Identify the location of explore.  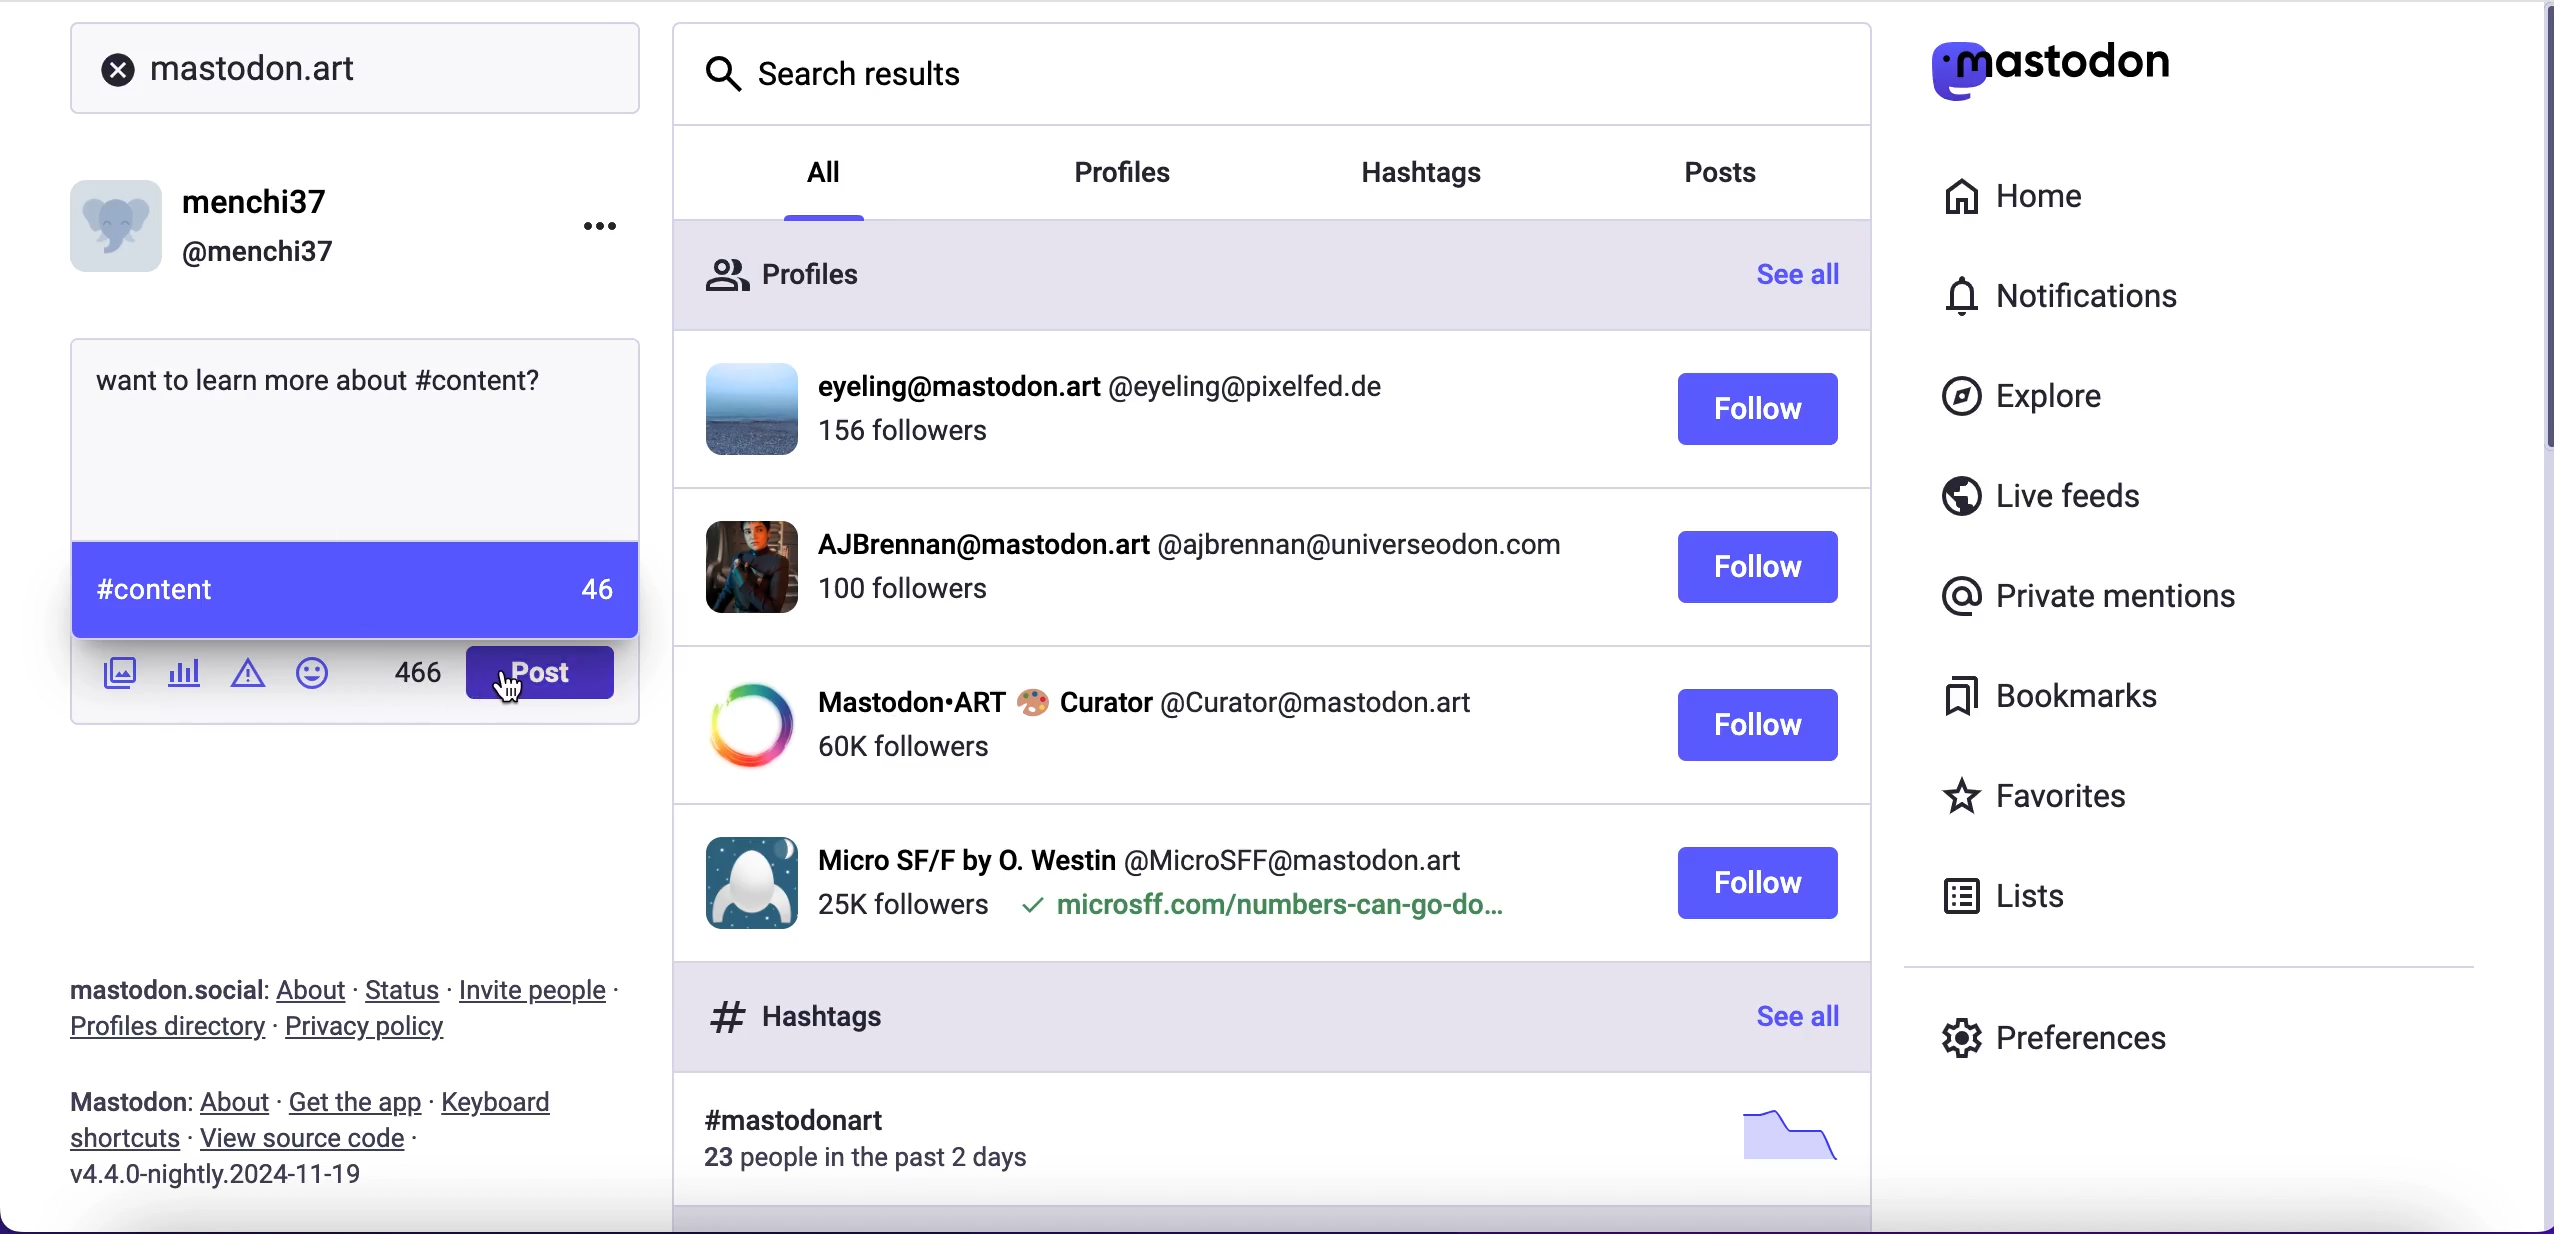
(2030, 405).